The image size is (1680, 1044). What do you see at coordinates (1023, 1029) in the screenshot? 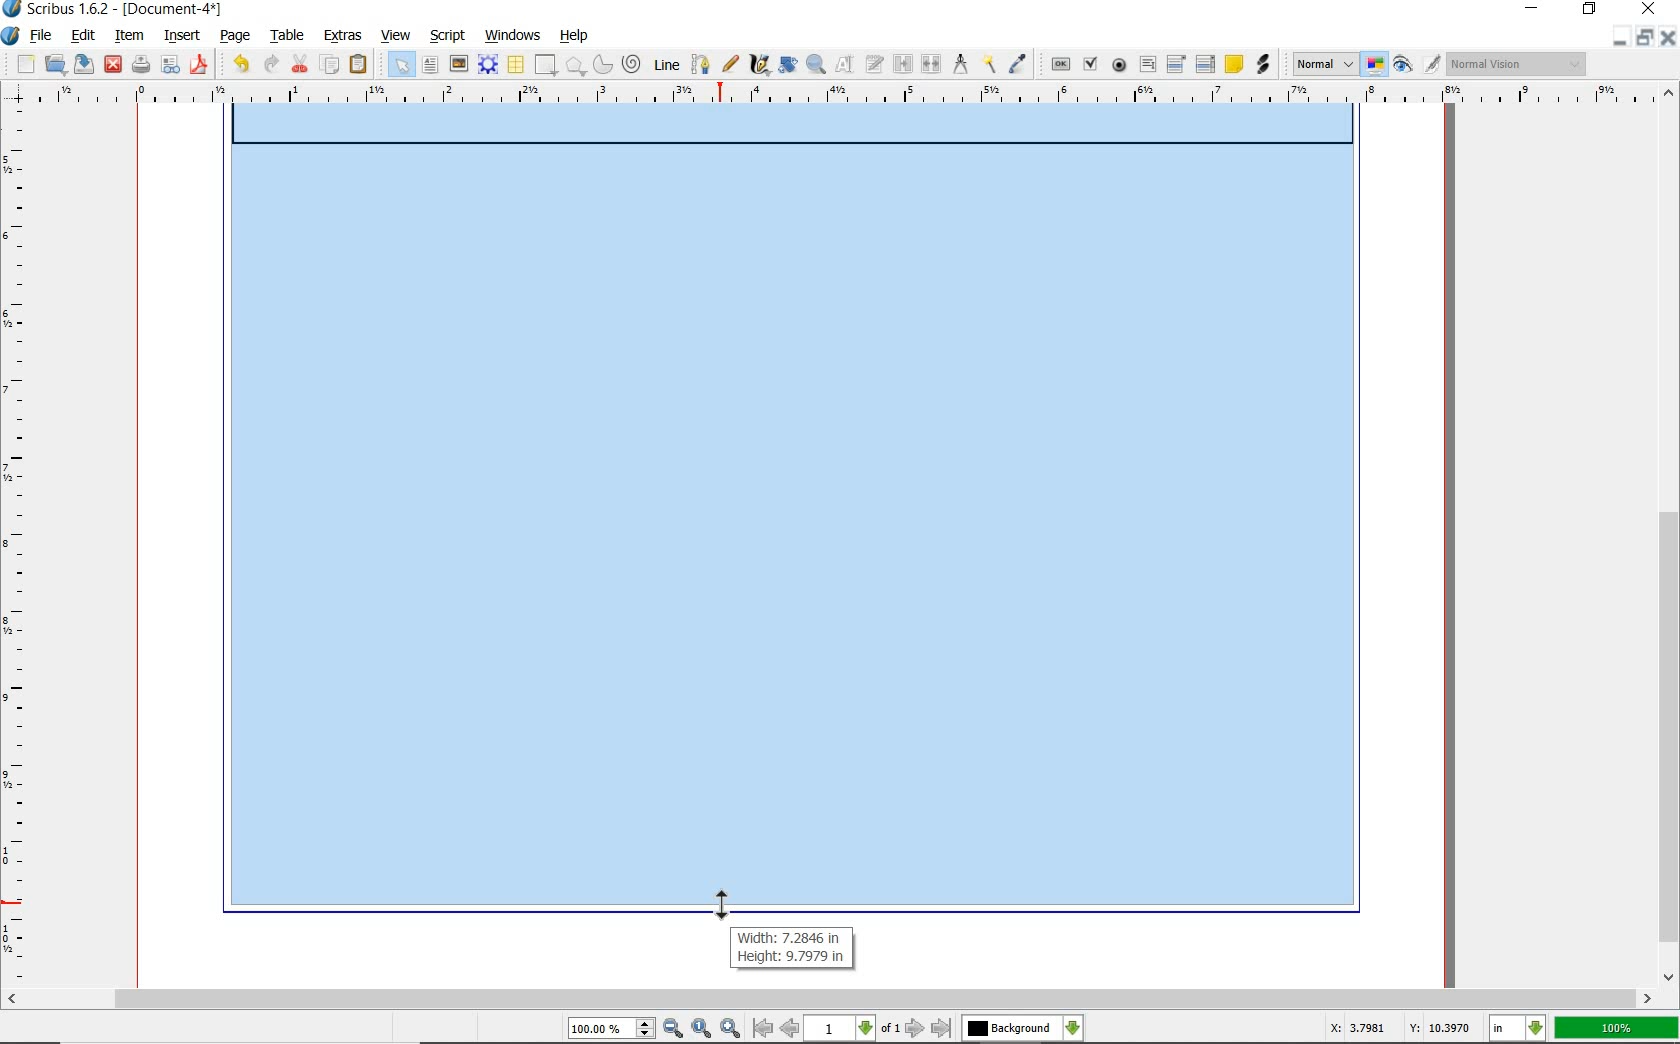
I see `Background` at bounding box center [1023, 1029].